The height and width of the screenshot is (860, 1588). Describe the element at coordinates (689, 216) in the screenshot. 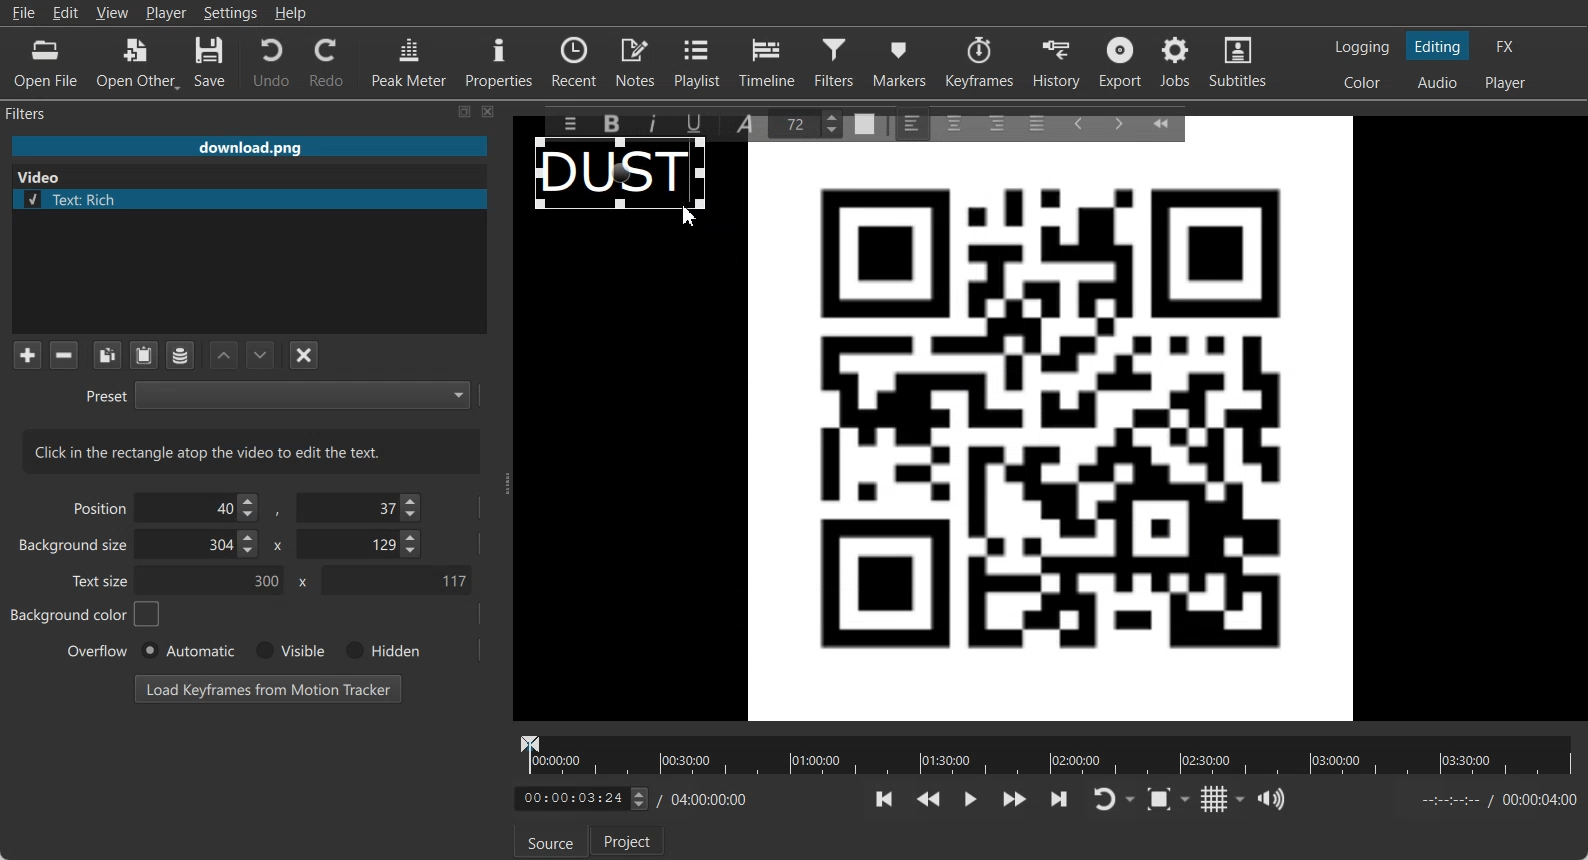

I see `Cursor` at that location.